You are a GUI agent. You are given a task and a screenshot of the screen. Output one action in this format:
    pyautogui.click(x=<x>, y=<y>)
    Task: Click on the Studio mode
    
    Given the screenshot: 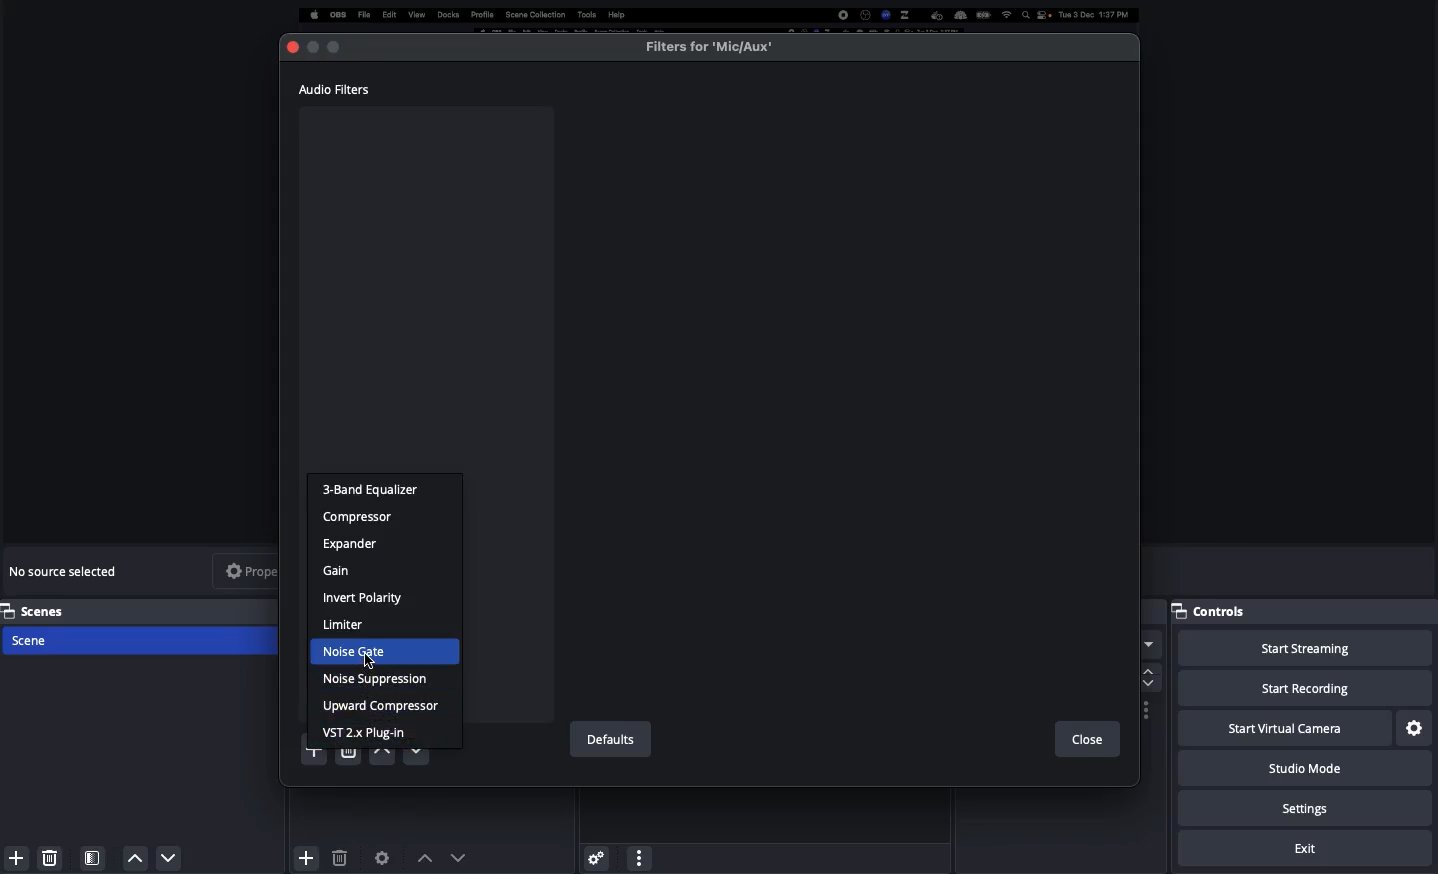 What is the action you would take?
    pyautogui.click(x=1302, y=772)
    